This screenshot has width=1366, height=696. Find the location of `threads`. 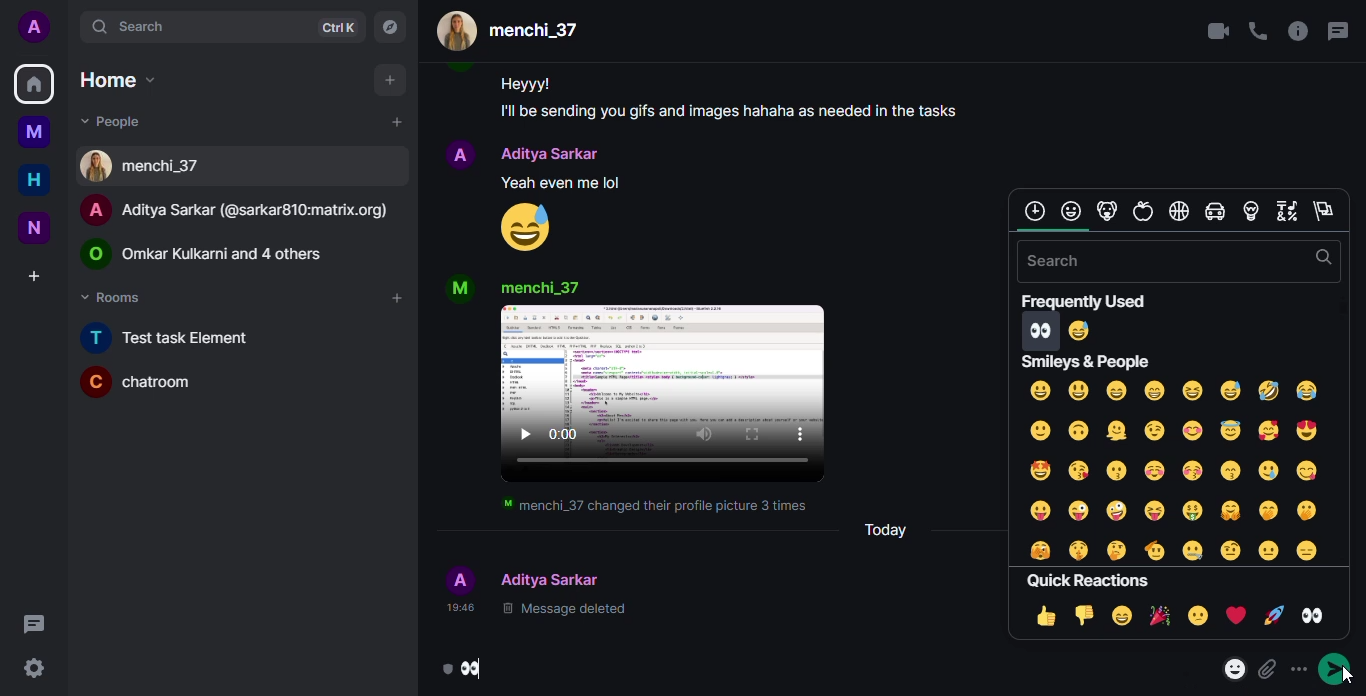

threads is located at coordinates (1336, 31).